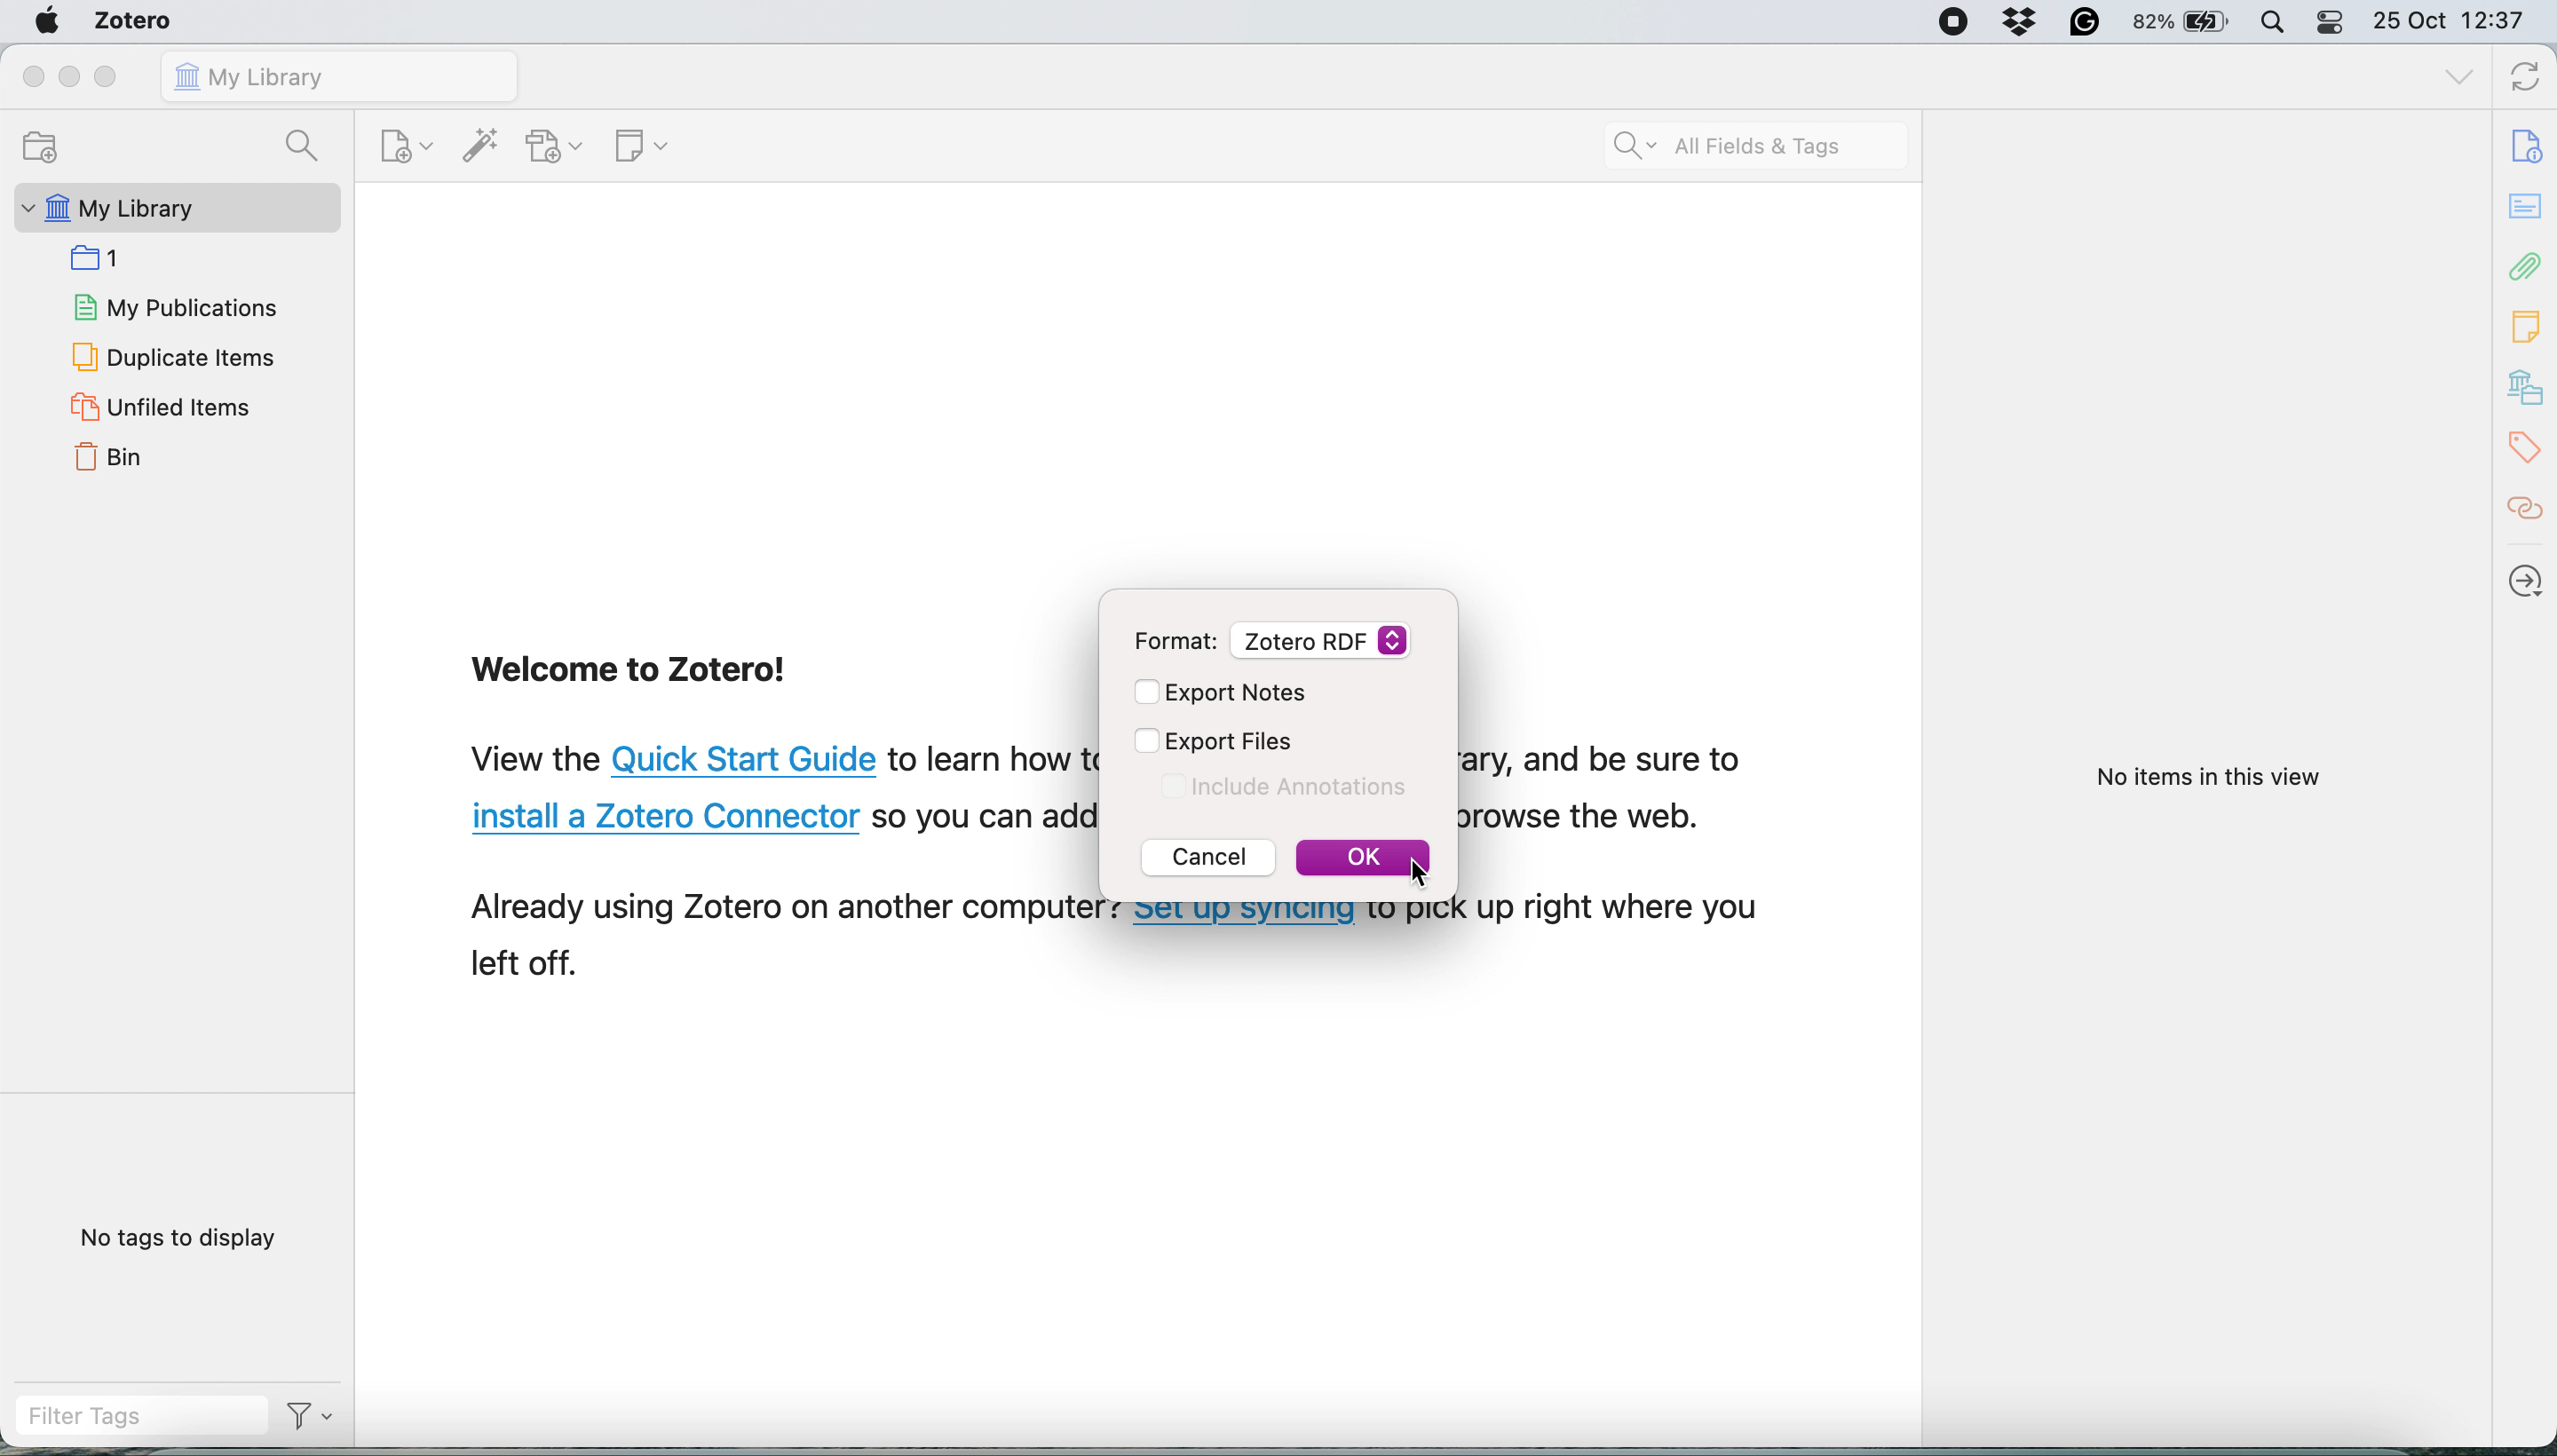 The image size is (2557, 1456). Describe the element at coordinates (1749, 148) in the screenshot. I see `search all field ads tags` at that location.